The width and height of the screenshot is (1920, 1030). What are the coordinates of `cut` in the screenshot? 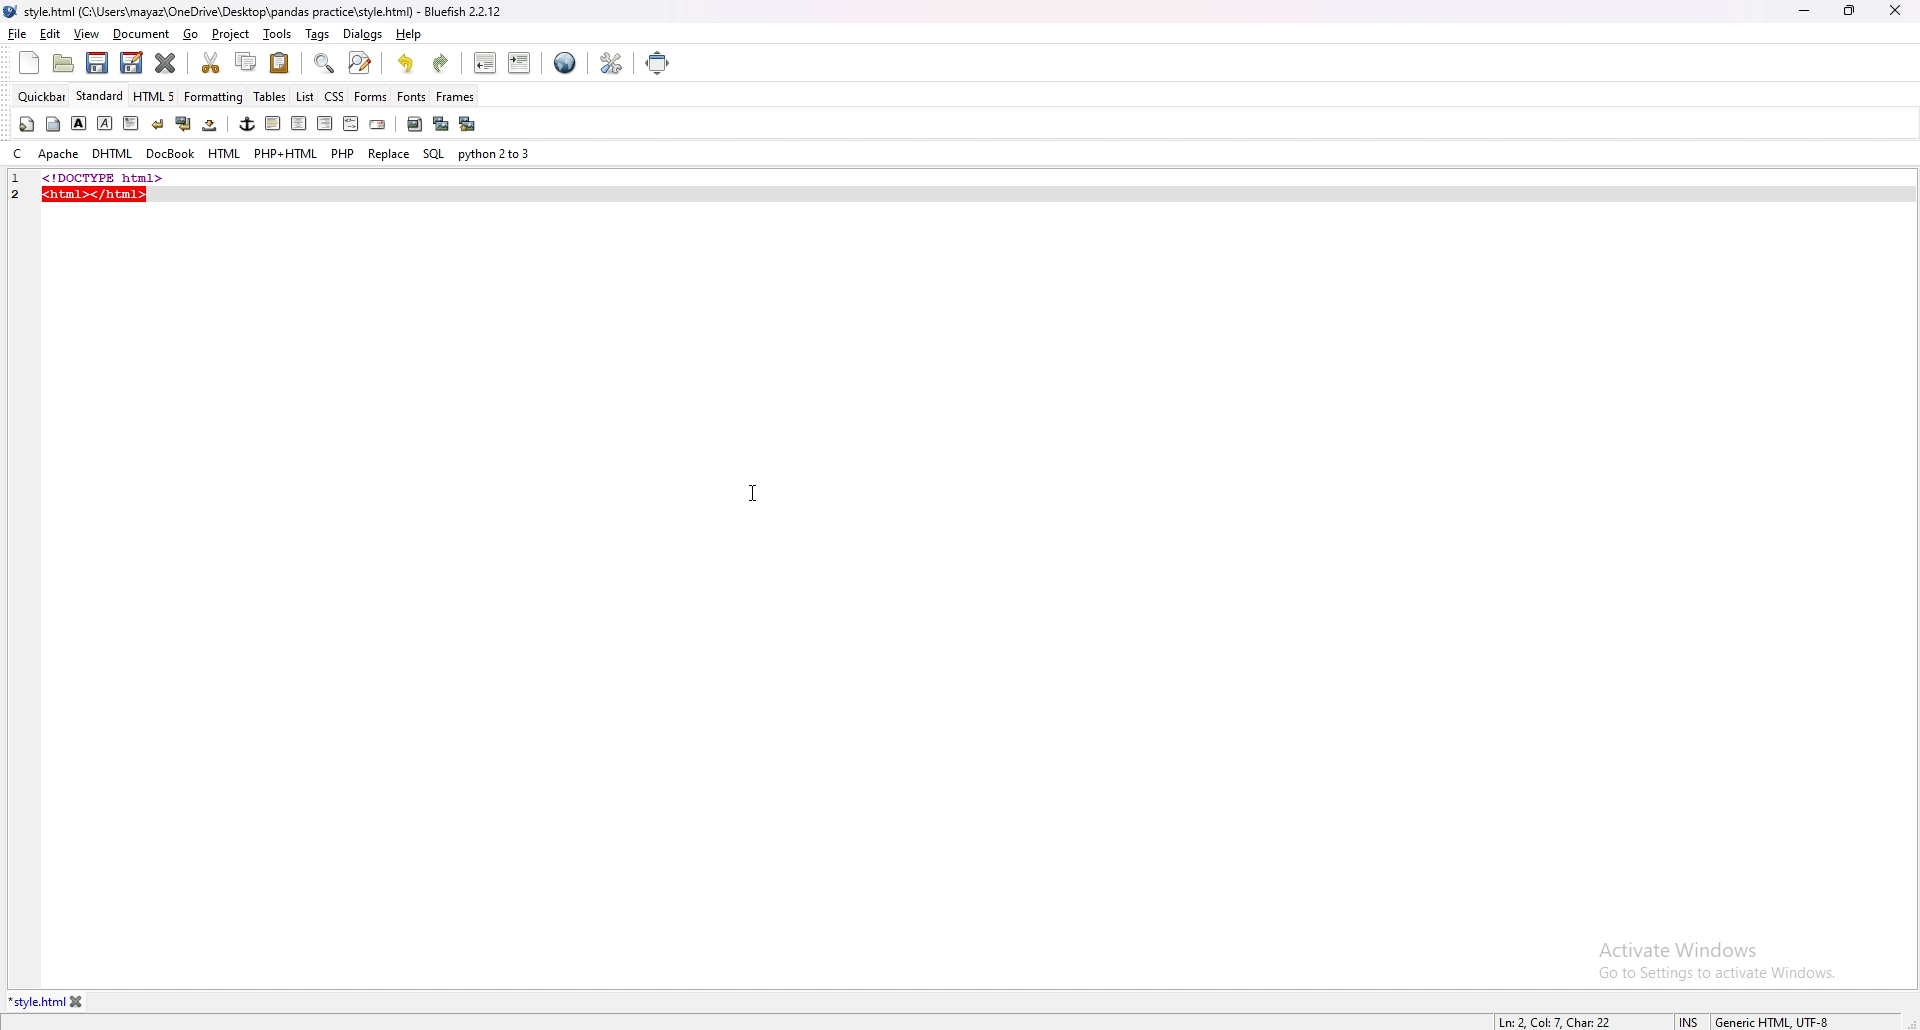 It's located at (213, 62).